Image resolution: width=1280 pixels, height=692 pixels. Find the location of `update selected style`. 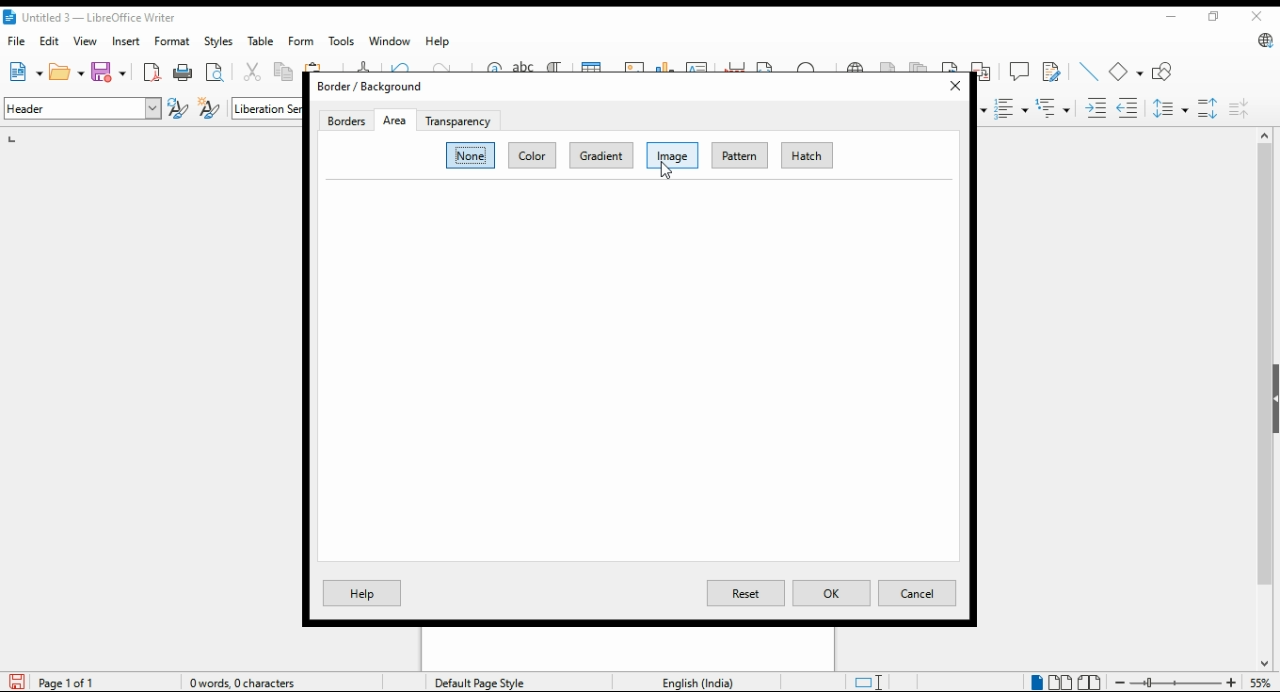

update selected style is located at coordinates (179, 108).